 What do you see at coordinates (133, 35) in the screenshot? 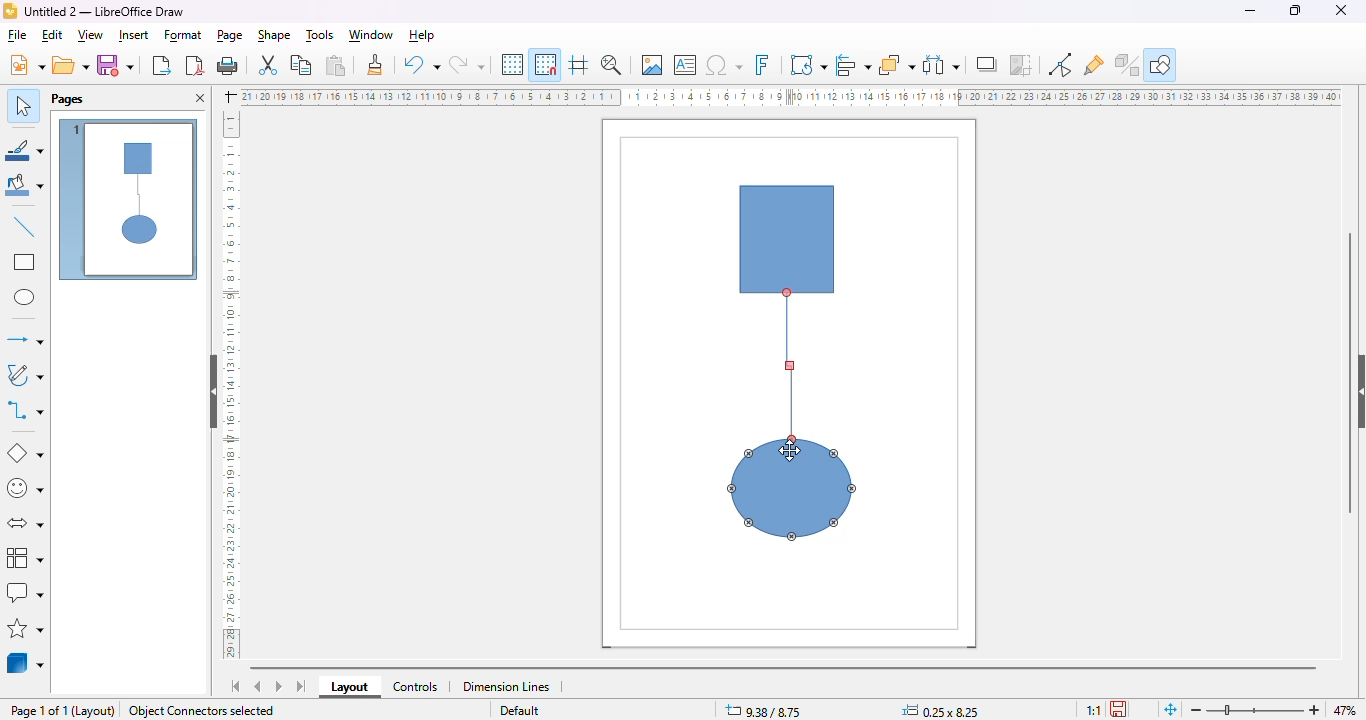
I see `insert` at bounding box center [133, 35].